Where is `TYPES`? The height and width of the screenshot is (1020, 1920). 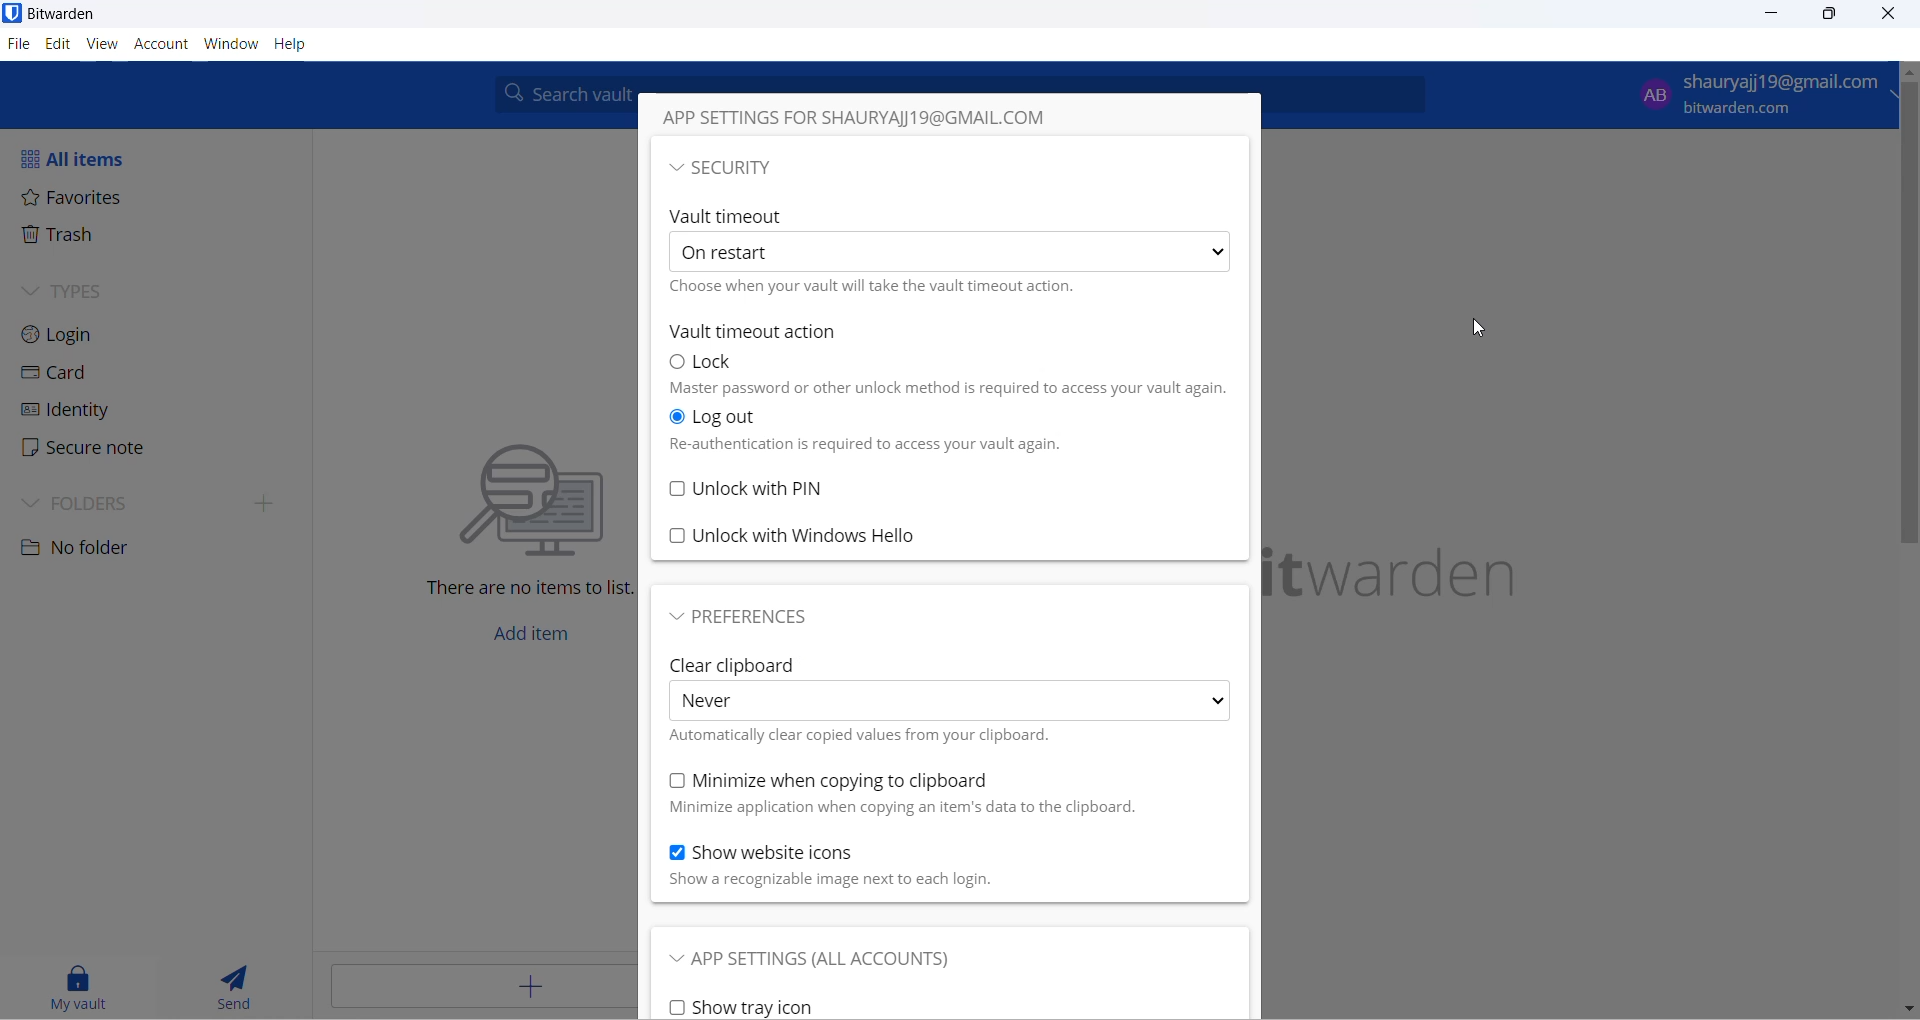 TYPES is located at coordinates (77, 291).